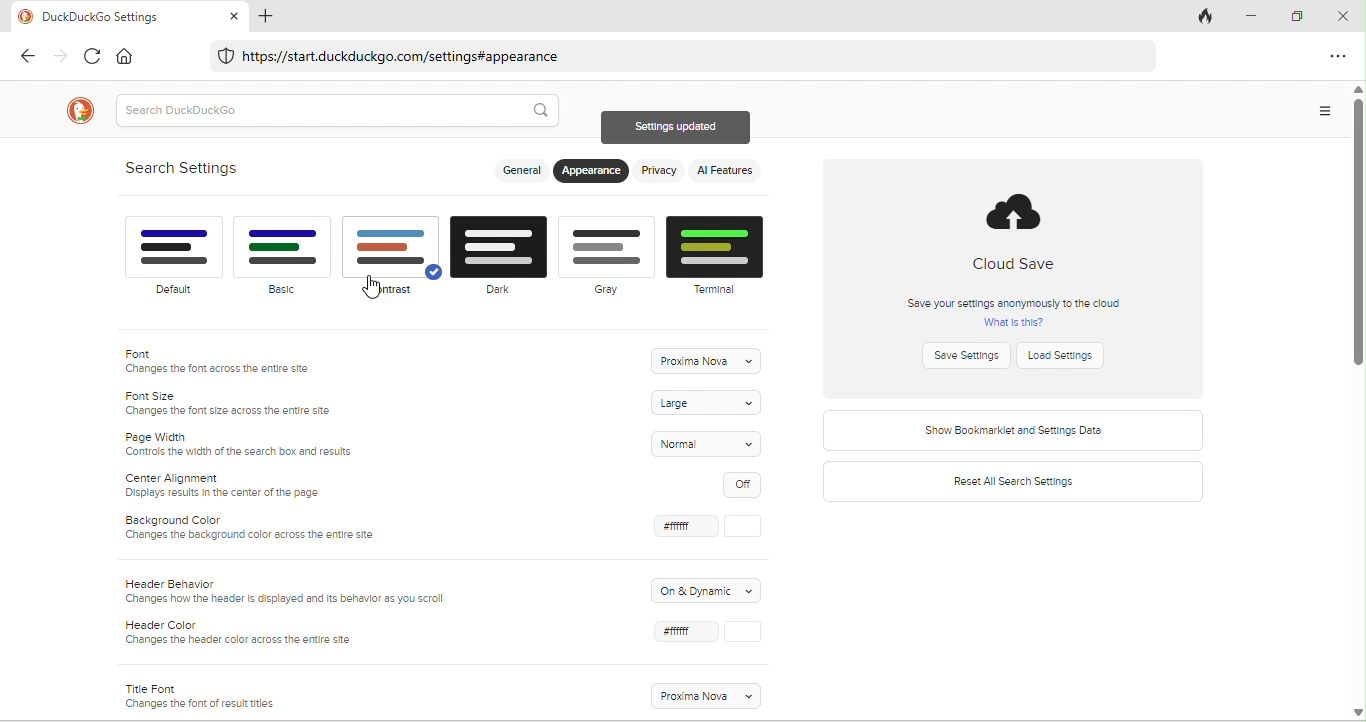 This screenshot has width=1366, height=722. What do you see at coordinates (679, 58) in the screenshot?
I see `web link` at bounding box center [679, 58].